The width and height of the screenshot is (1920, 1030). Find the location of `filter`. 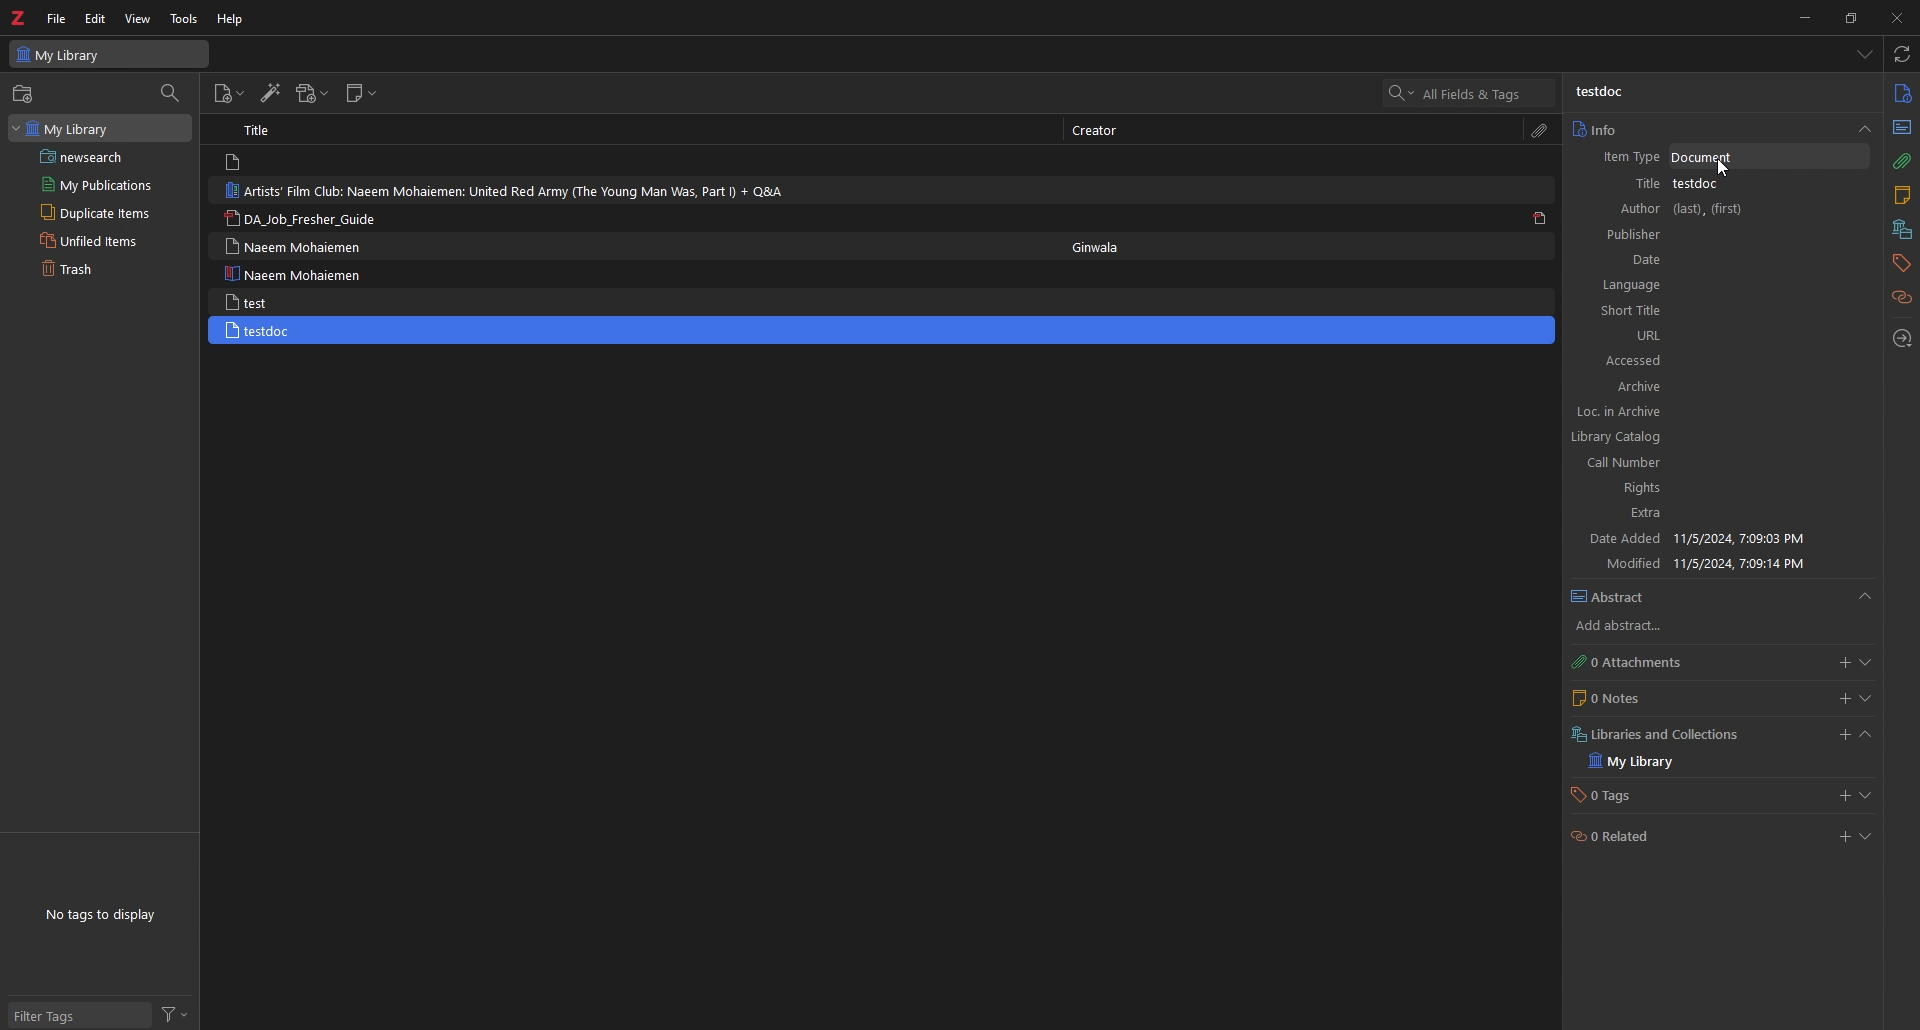

filter is located at coordinates (175, 1015).